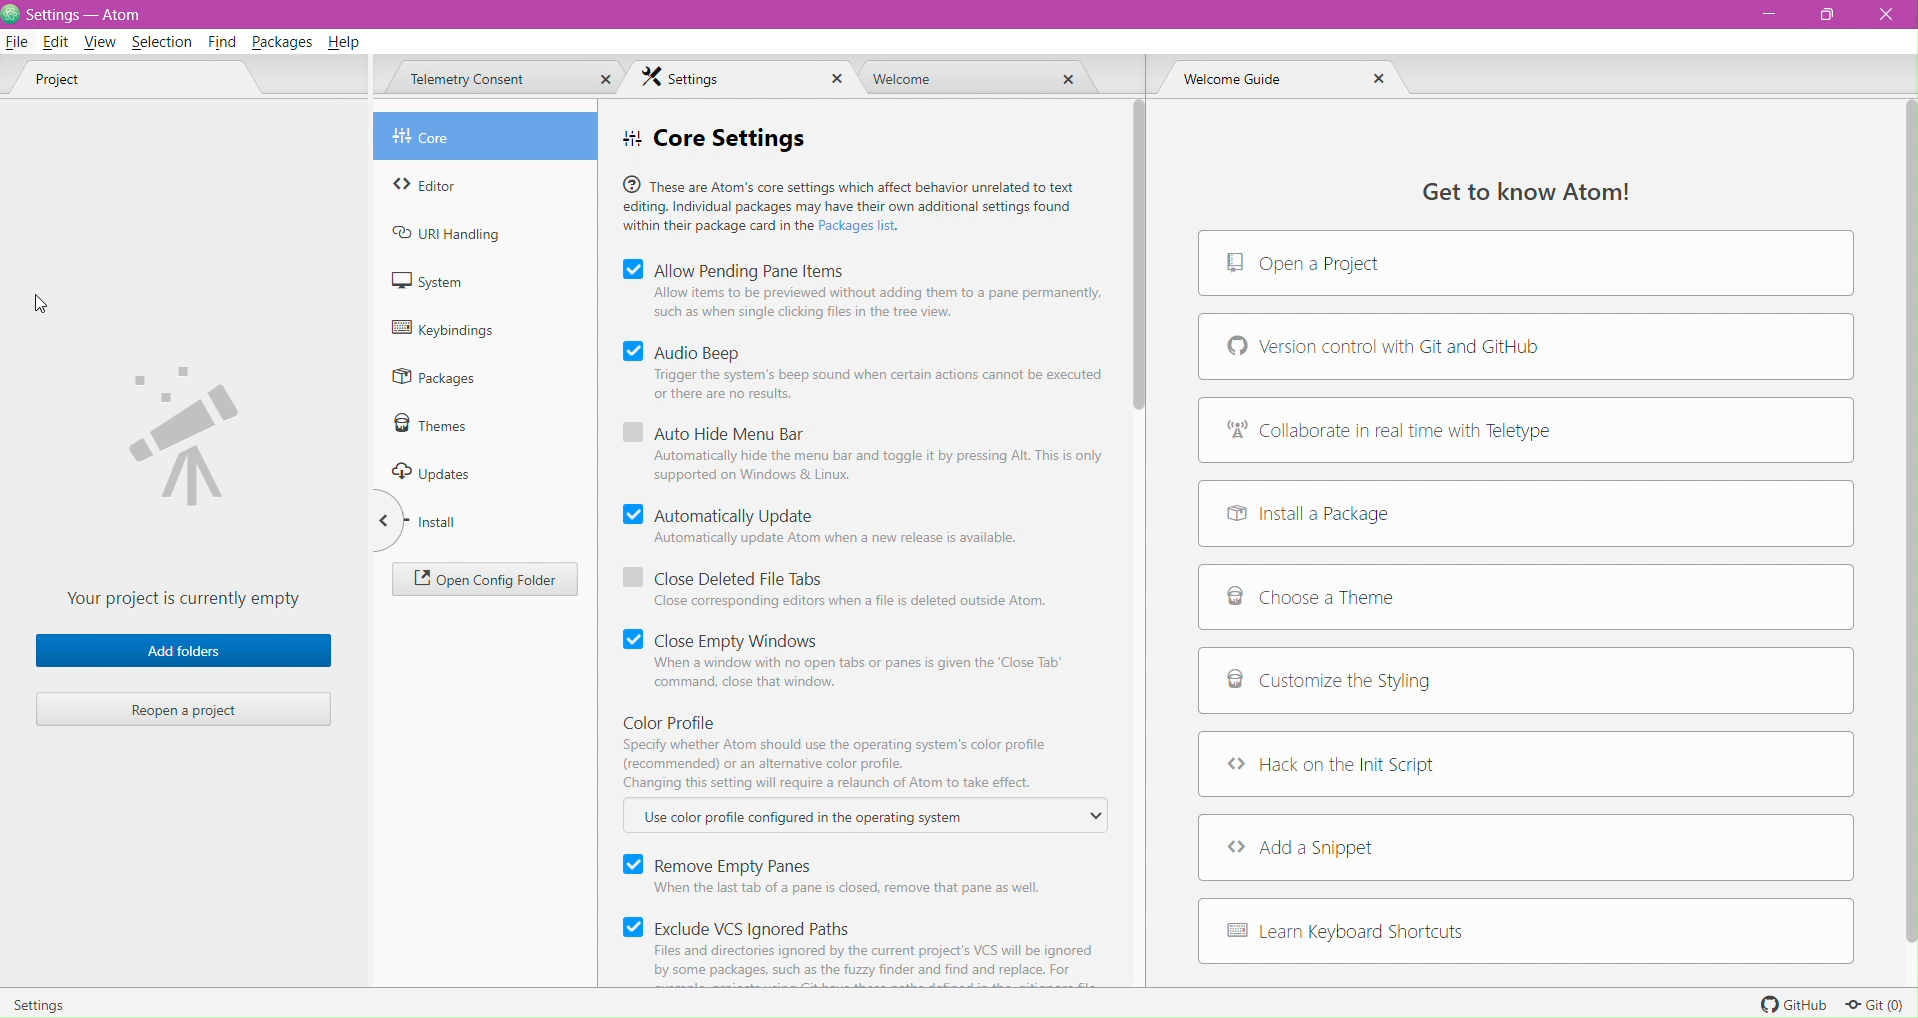 The image size is (1918, 1018). I want to click on Core Settings. These are Atom's core settings which affect behavior unrelated to text editing. Individual packages may have their own additional settings found within their package card in the Packages list., so click(851, 182).